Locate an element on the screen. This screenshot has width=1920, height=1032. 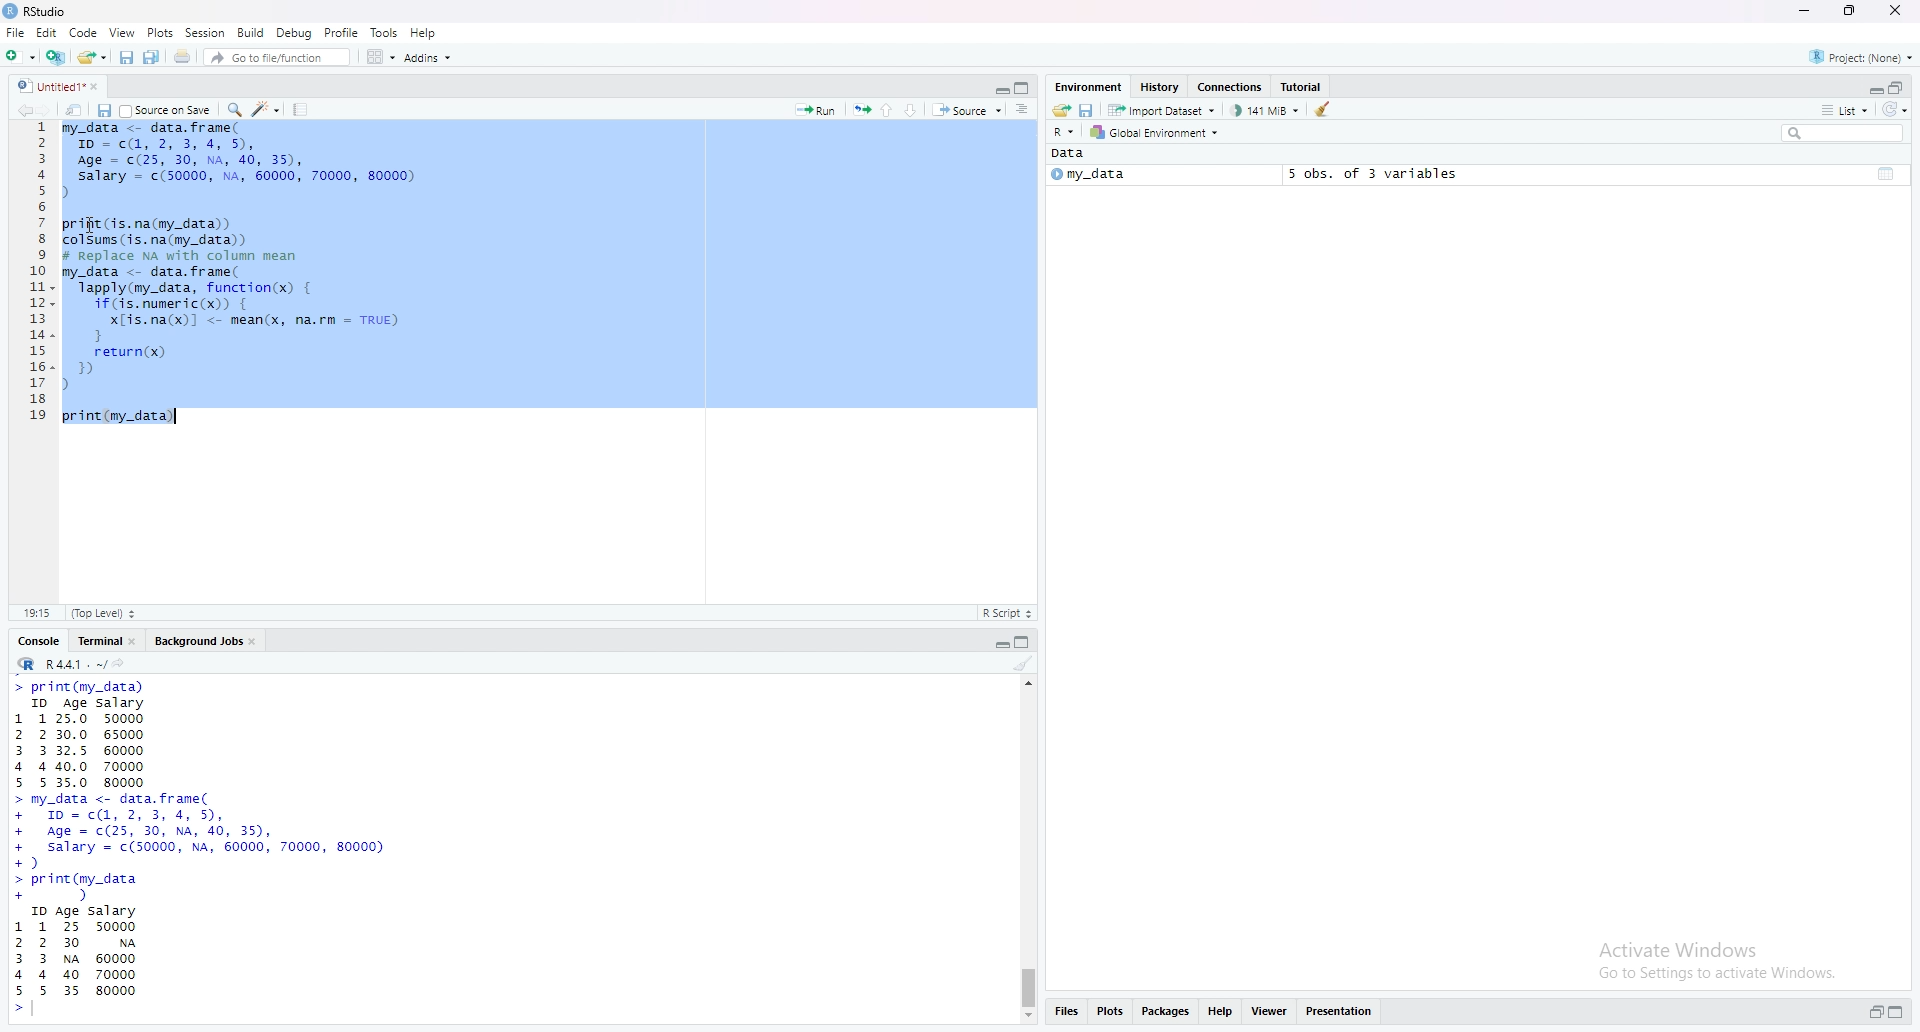
data frame code is located at coordinates (245, 275).